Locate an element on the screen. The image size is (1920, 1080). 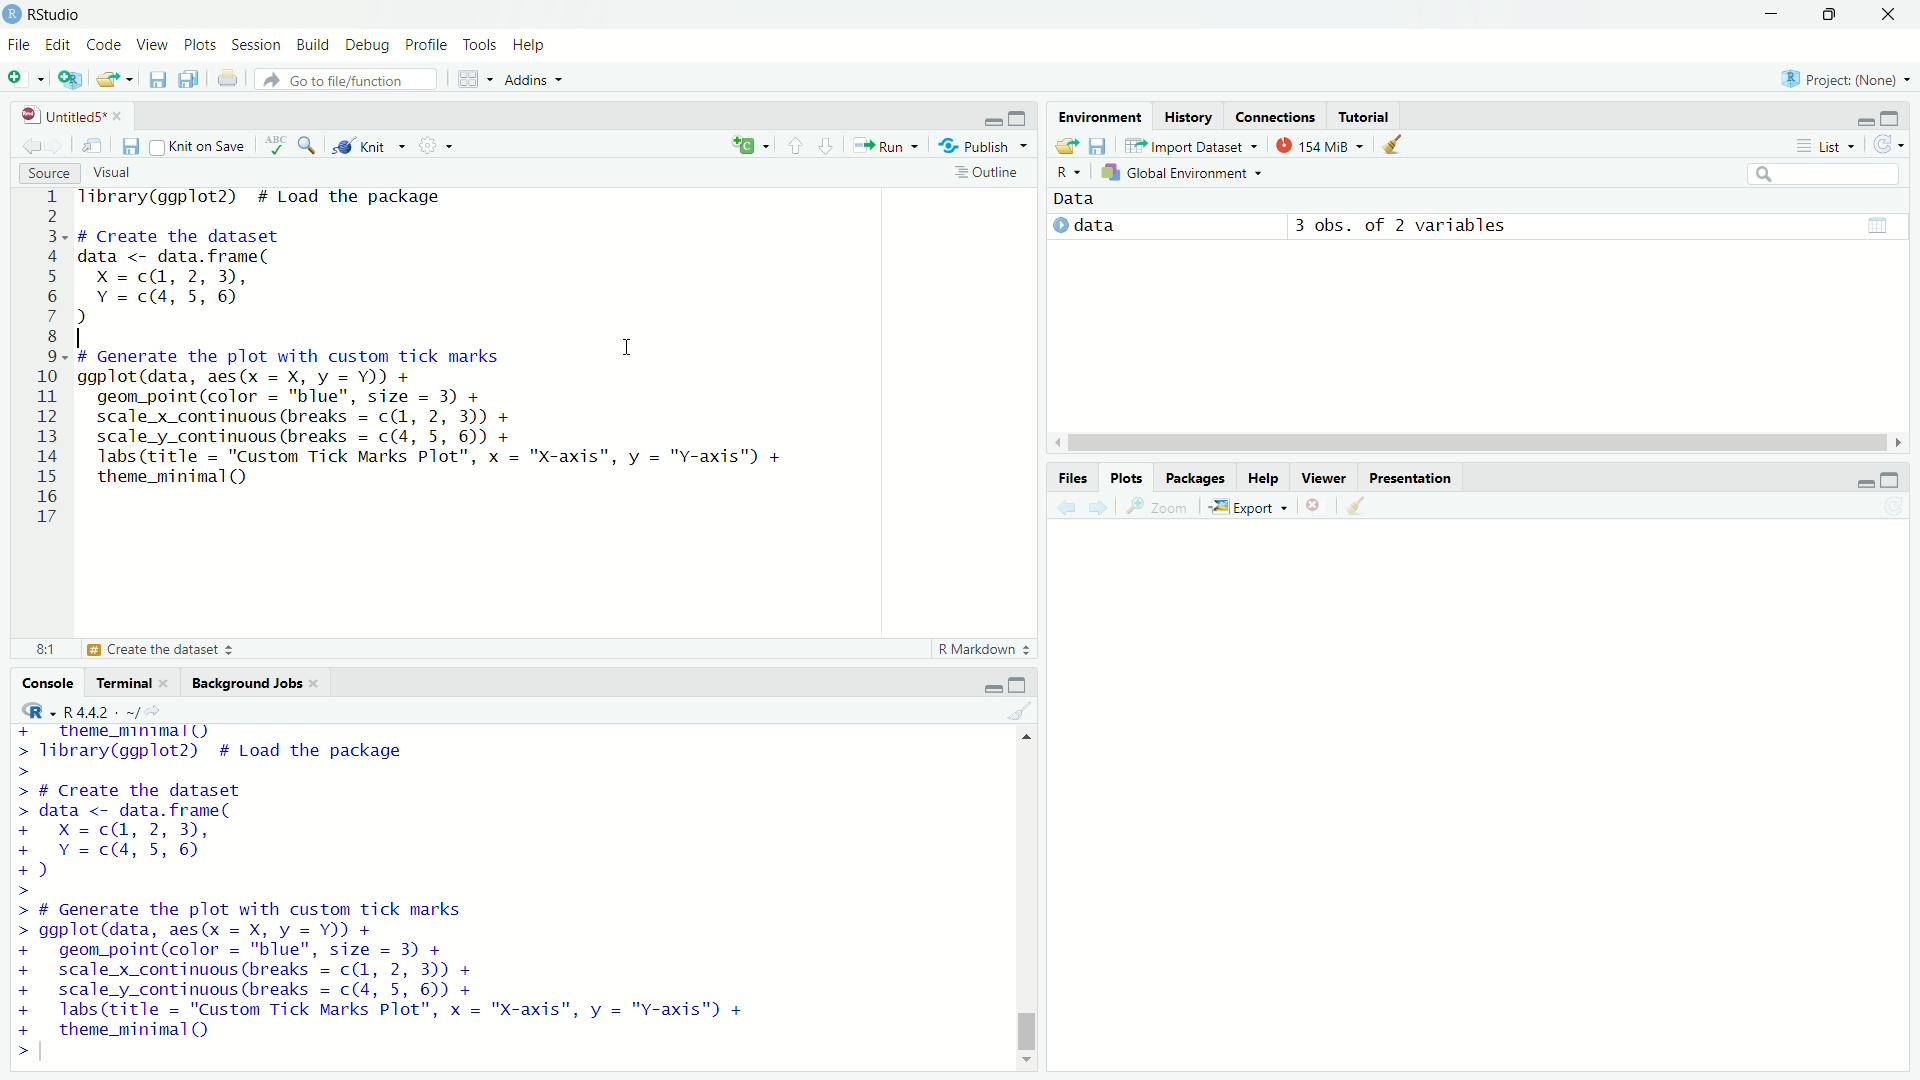
minimize is located at coordinates (1859, 483).